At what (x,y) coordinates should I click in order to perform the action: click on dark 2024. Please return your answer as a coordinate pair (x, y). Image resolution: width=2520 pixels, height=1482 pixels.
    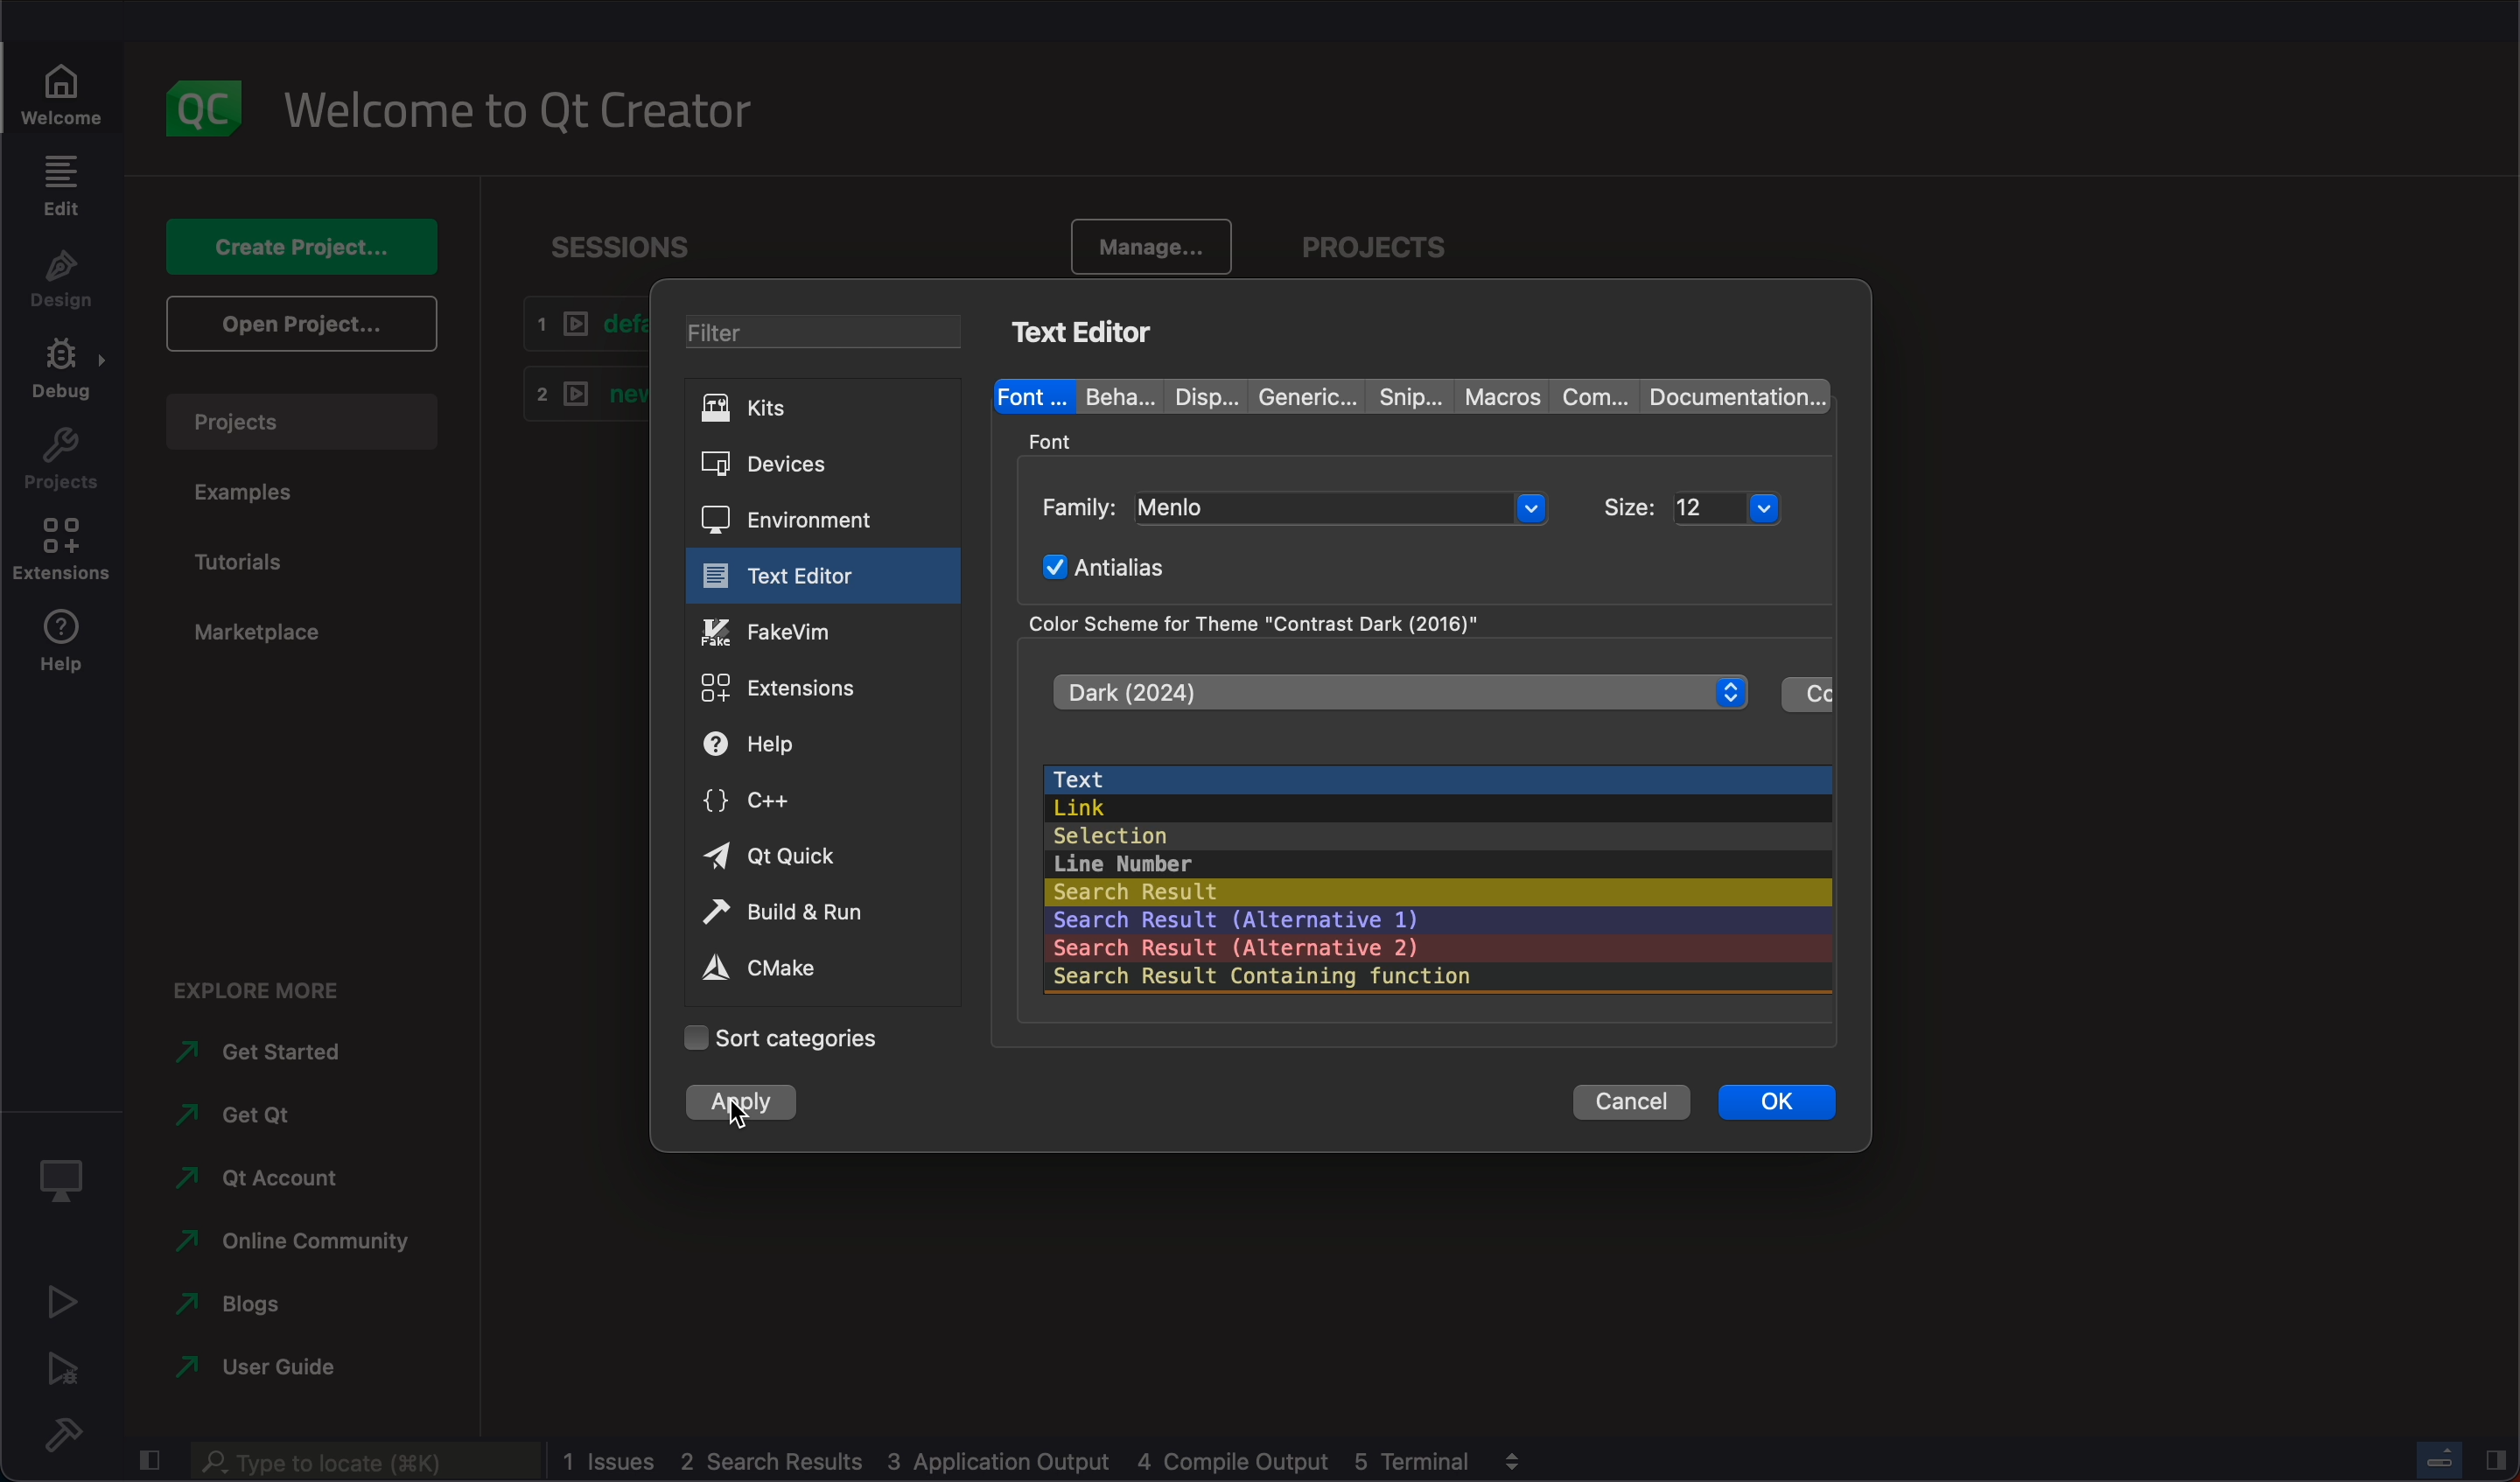
    Looking at the image, I should click on (1398, 691).